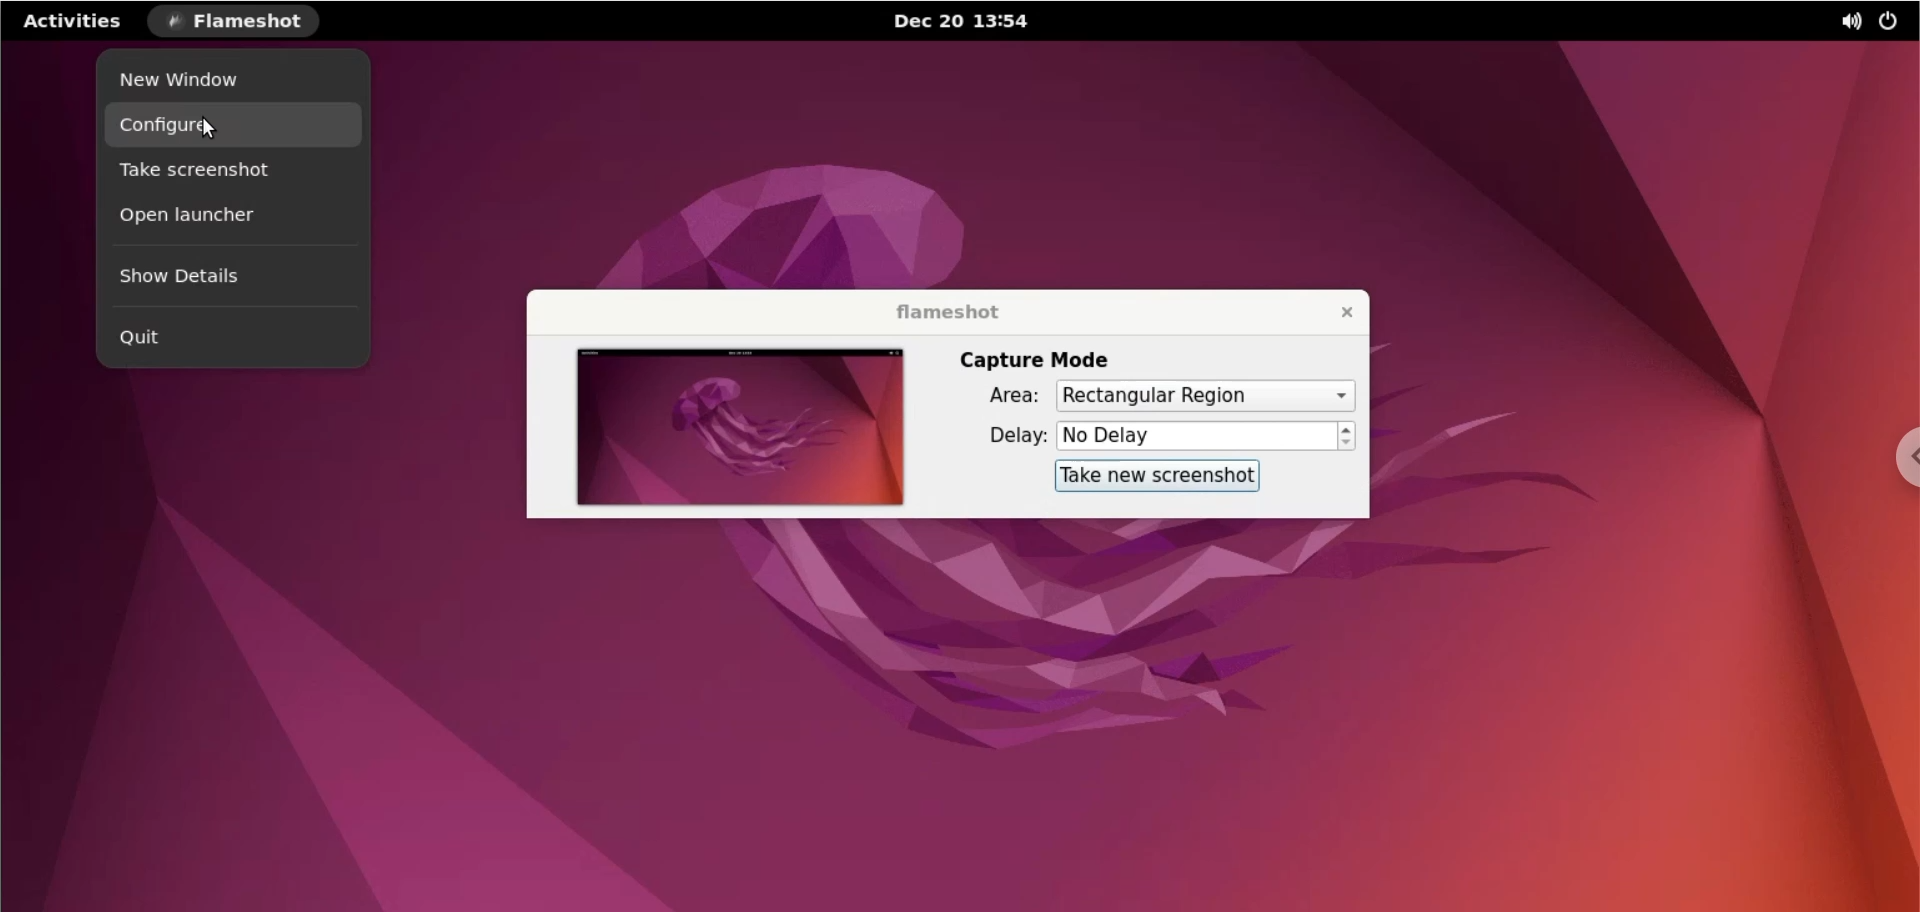  What do you see at coordinates (233, 174) in the screenshot?
I see `take screenshot` at bounding box center [233, 174].